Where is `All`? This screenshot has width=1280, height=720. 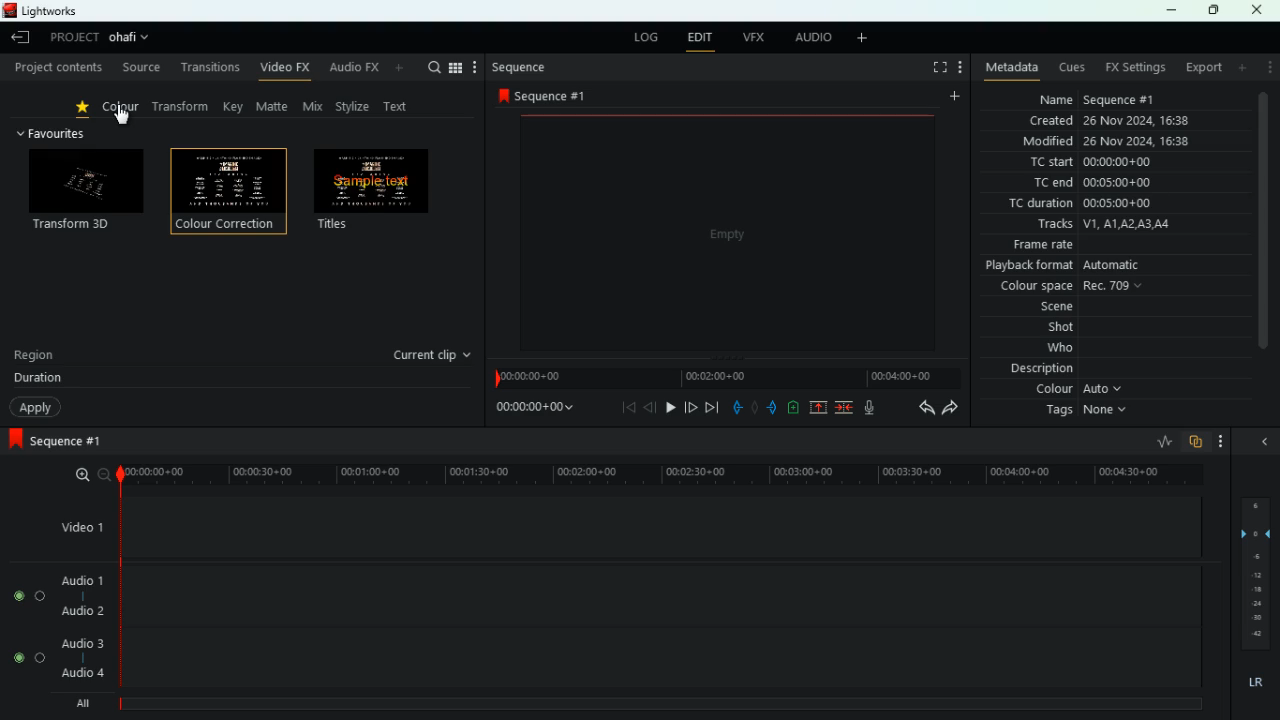
All is located at coordinates (86, 700).